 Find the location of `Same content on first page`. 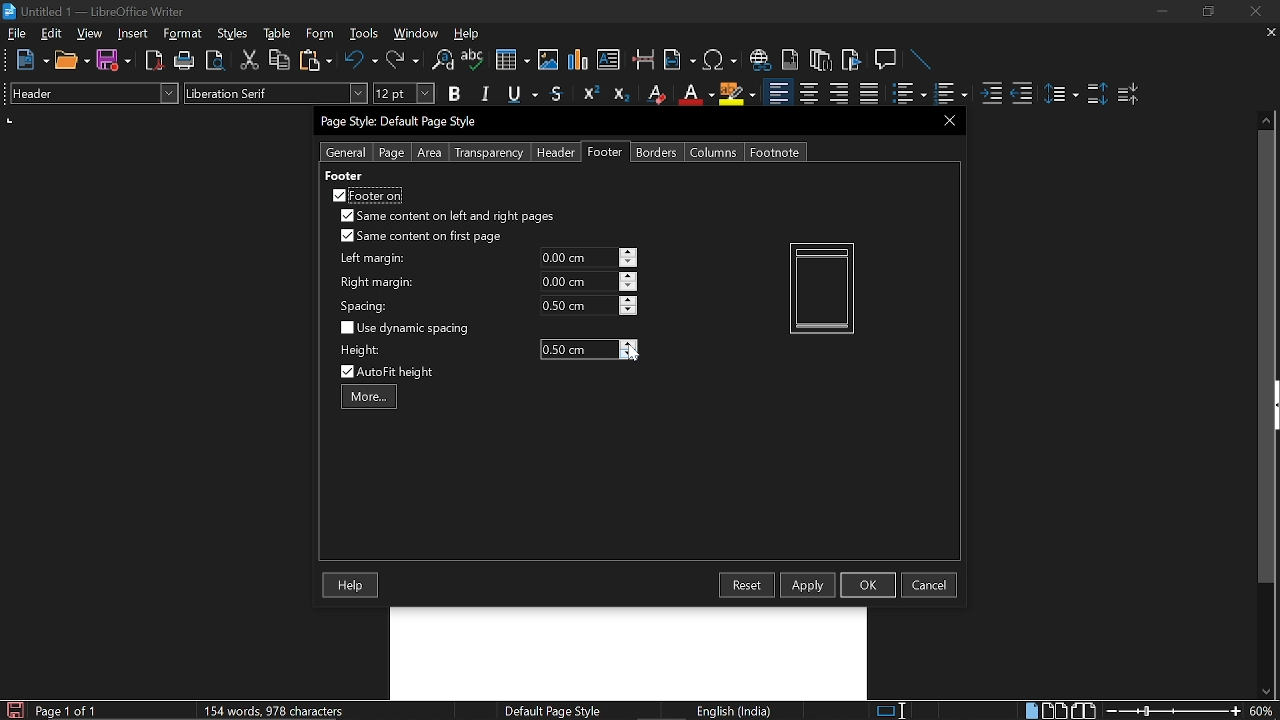

Same content on first page is located at coordinates (422, 237).